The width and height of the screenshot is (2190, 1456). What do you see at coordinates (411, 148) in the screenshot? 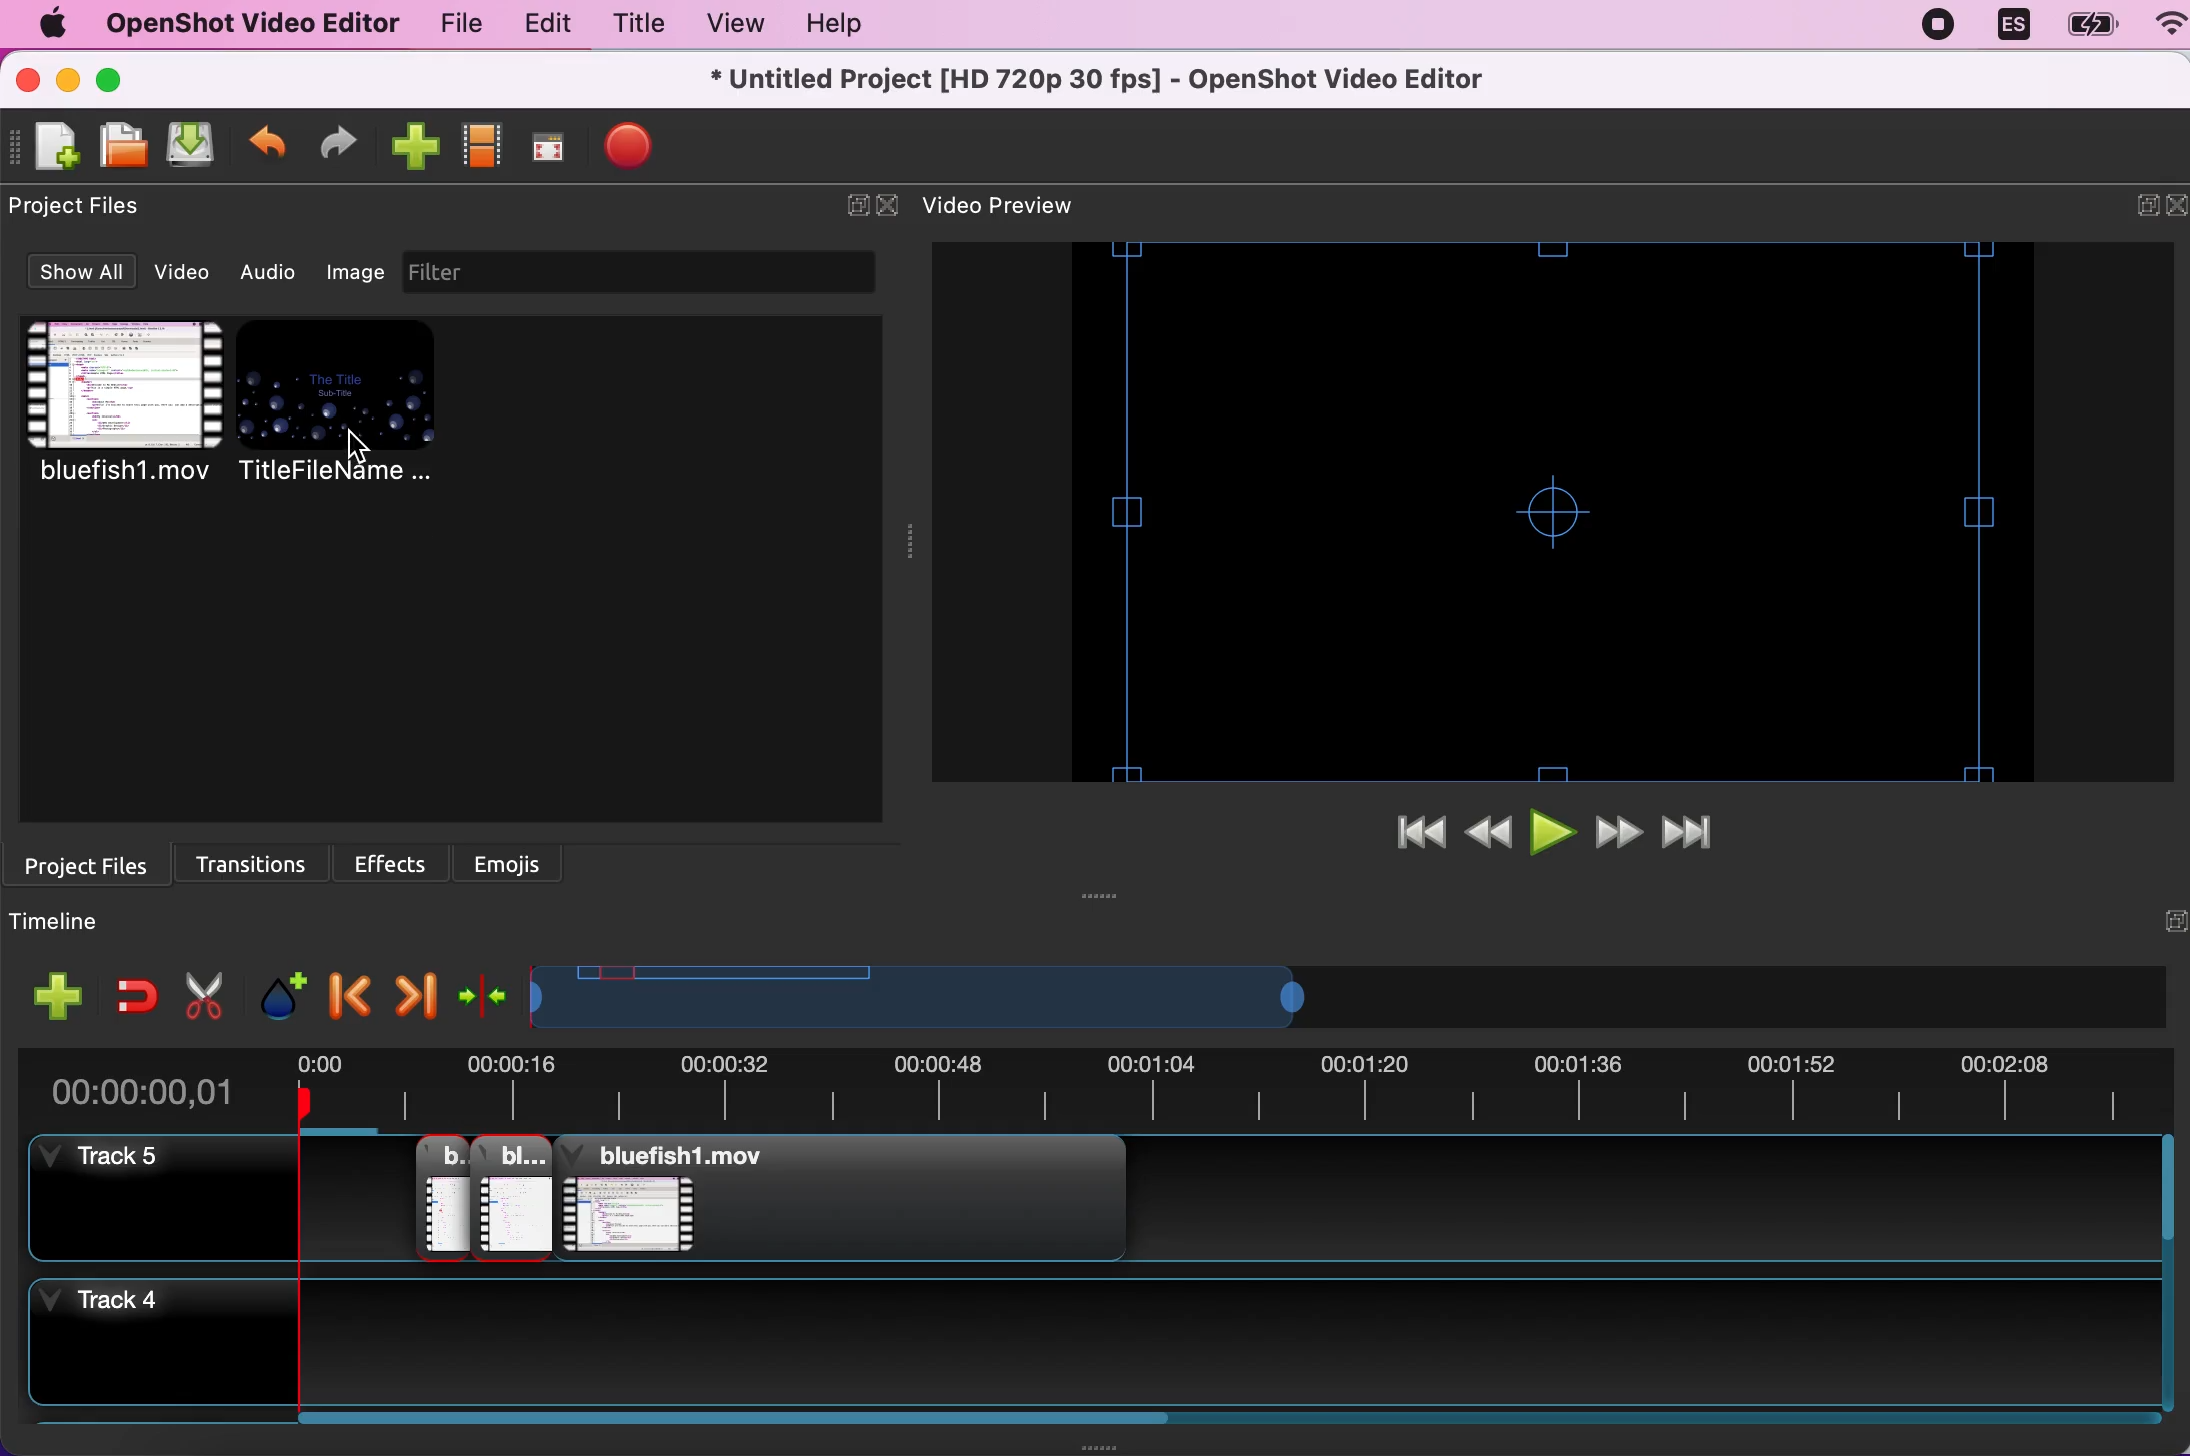
I see `import file` at bounding box center [411, 148].